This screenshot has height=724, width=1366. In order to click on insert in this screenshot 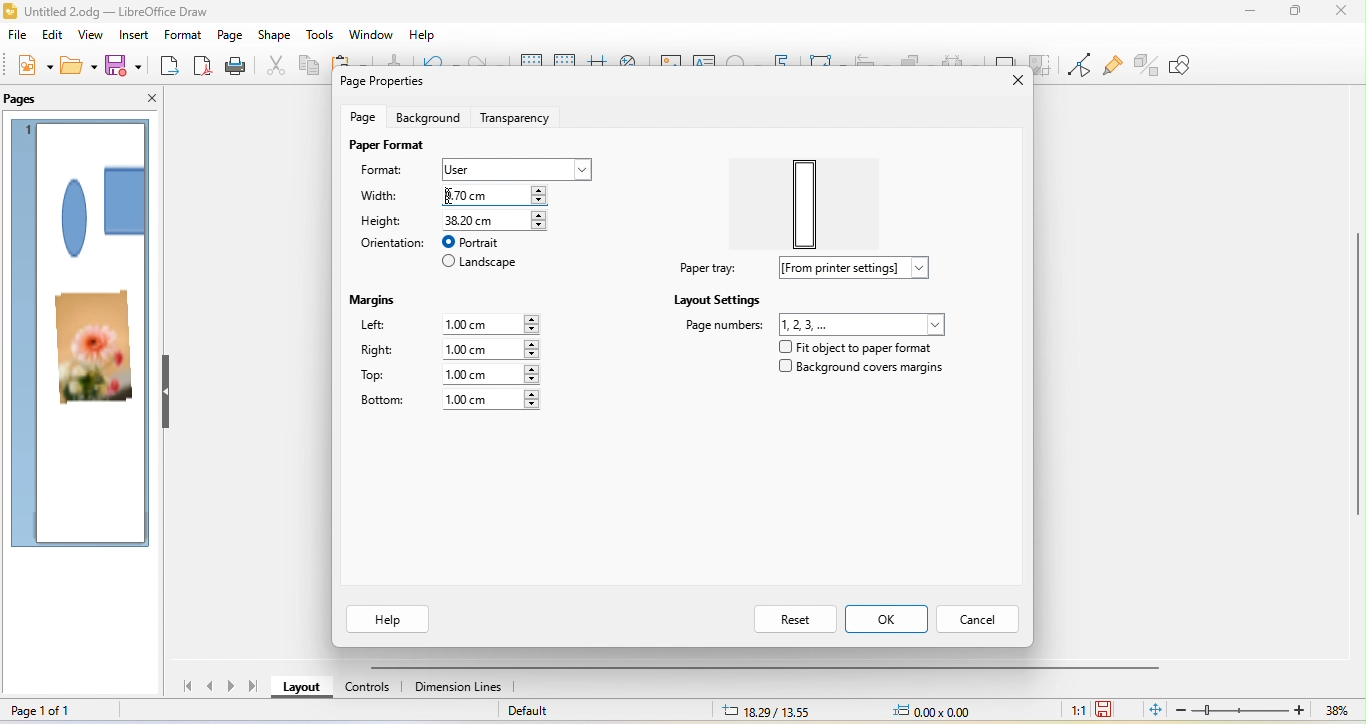, I will do `click(135, 37)`.